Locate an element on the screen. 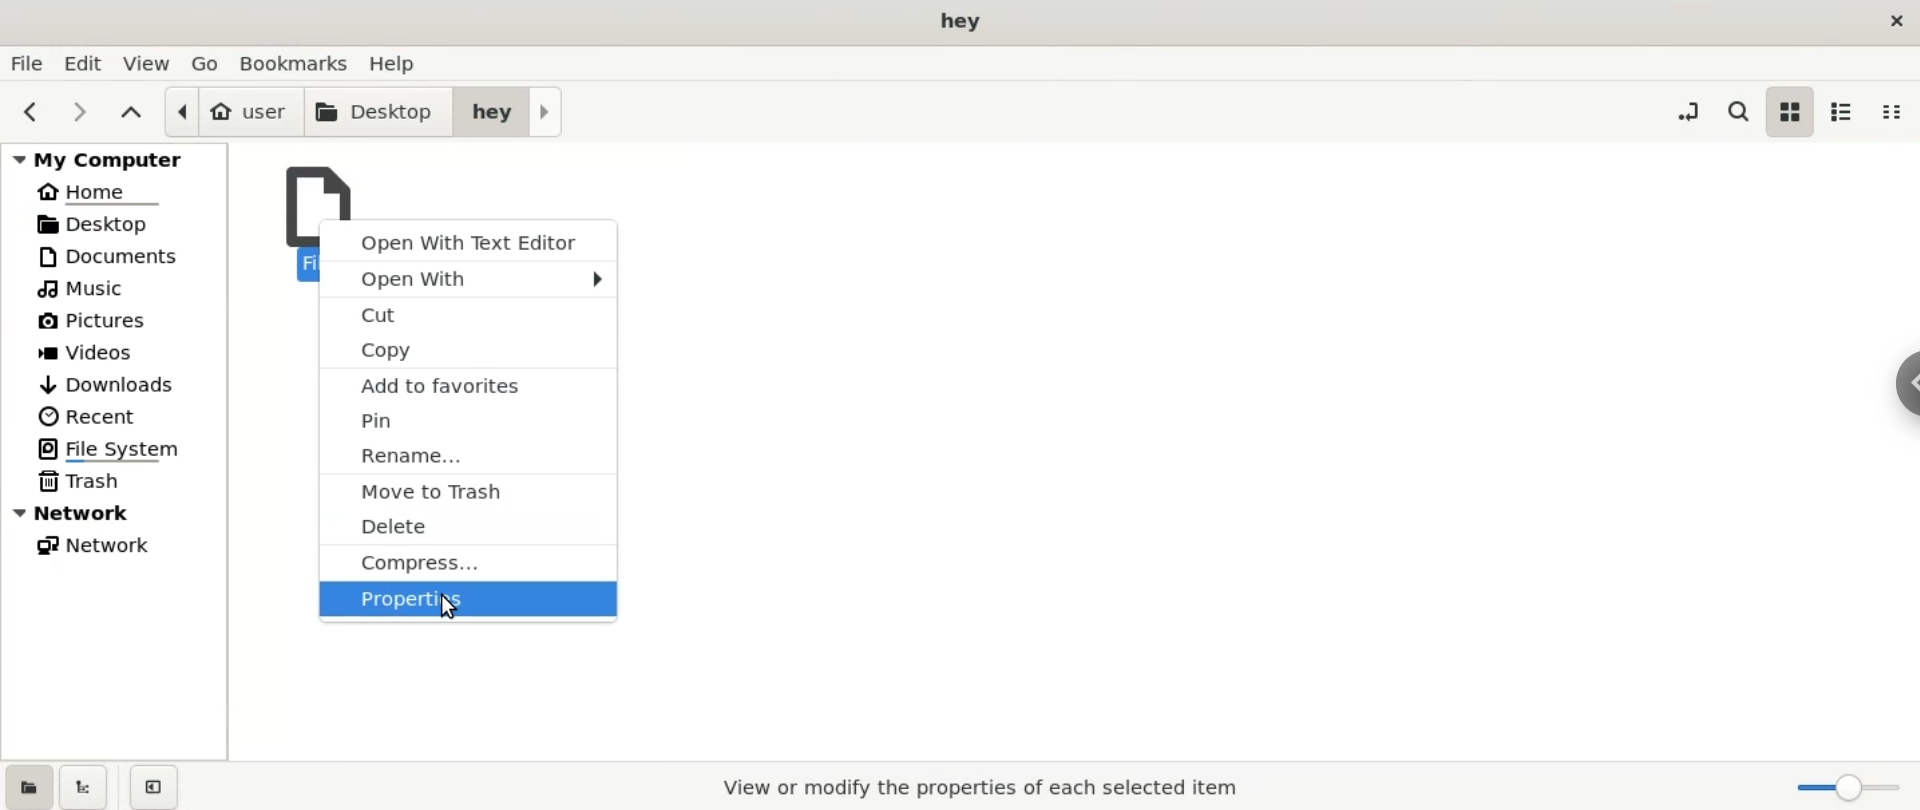  icon view is located at coordinates (1789, 111).